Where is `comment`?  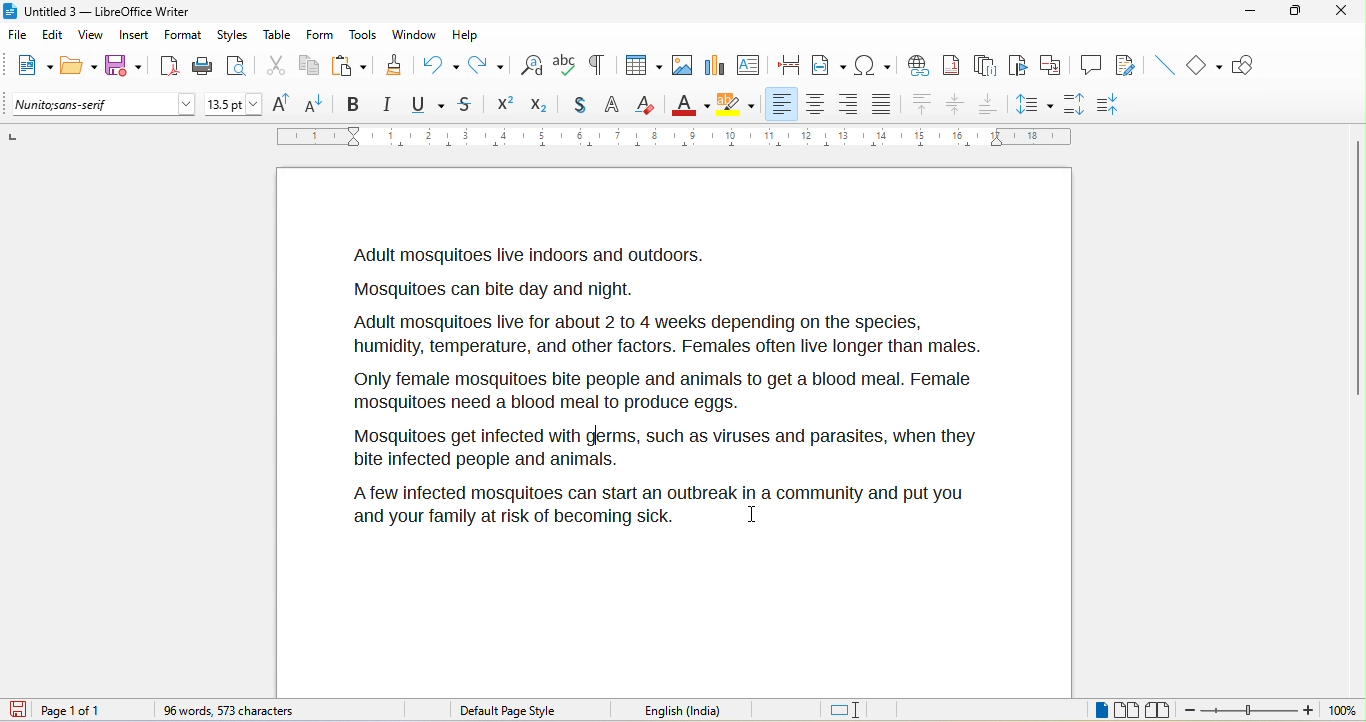
comment is located at coordinates (1092, 66).